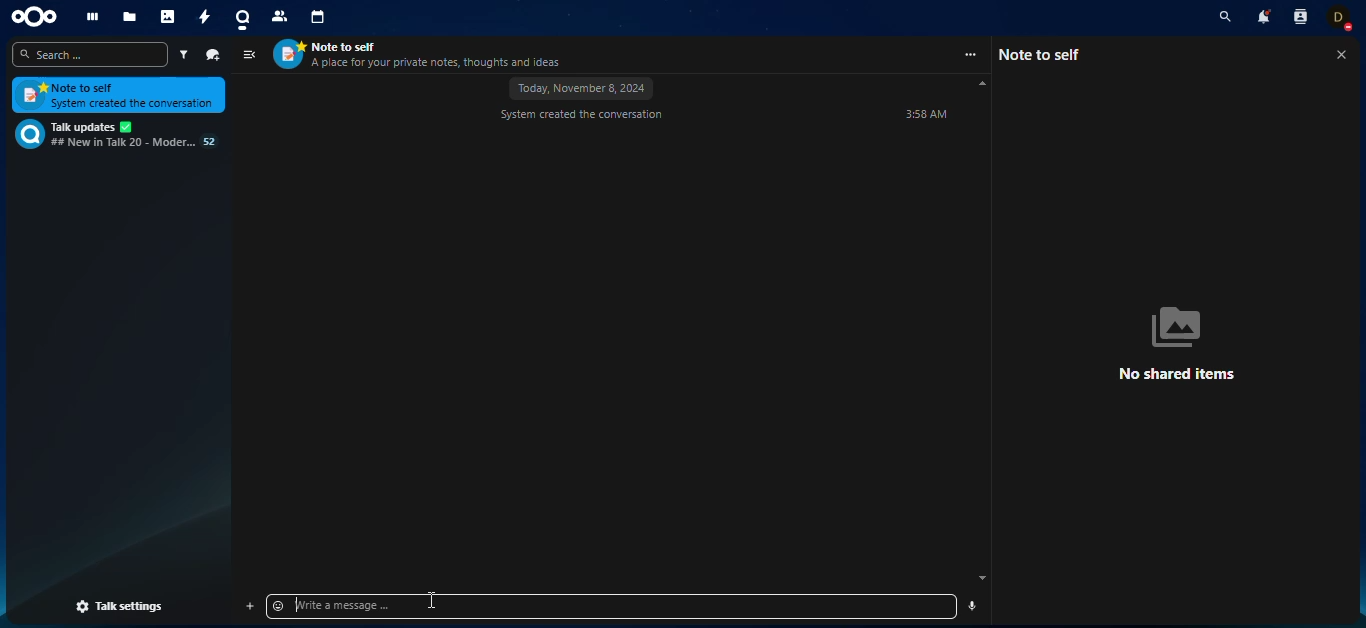  What do you see at coordinates (1344, 20) in the screenshot?
I see `account` at bounding box center [1344, 20].